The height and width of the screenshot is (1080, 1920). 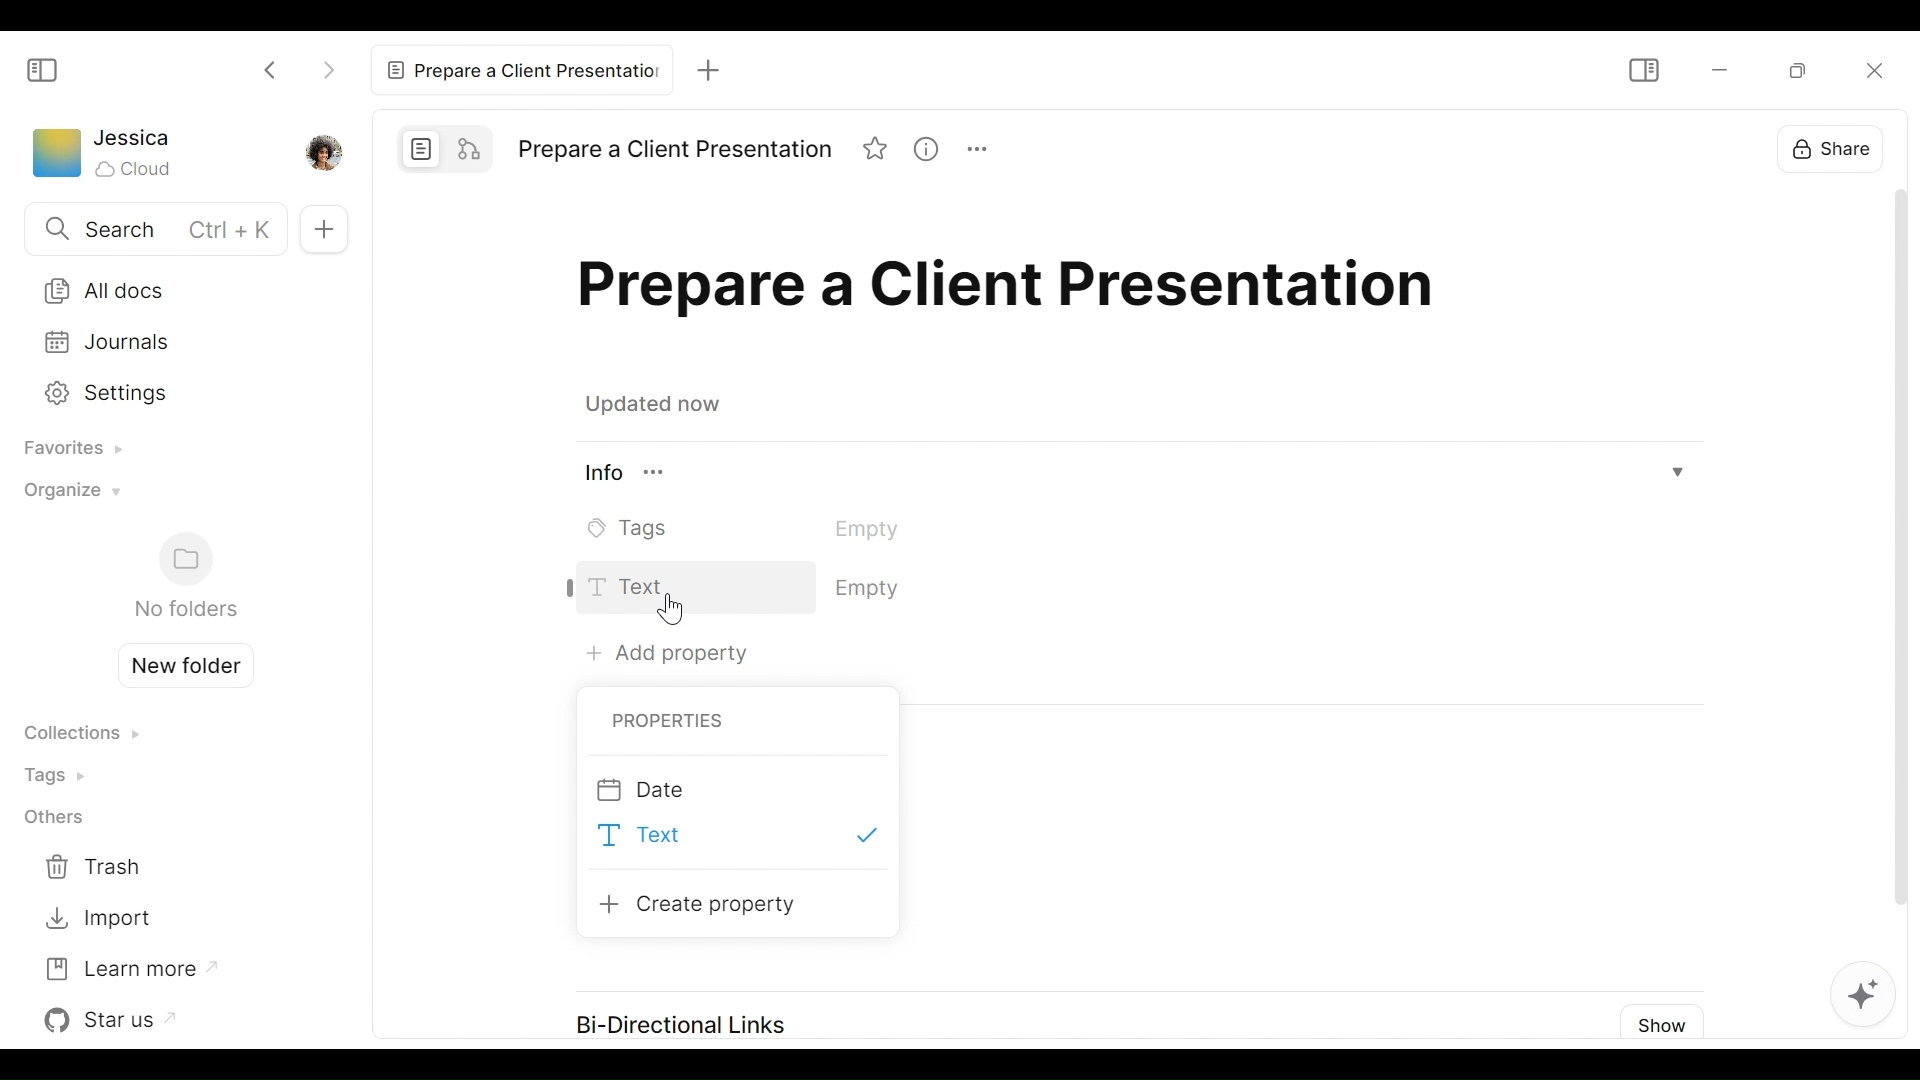 What do you see at coordinates (1796, 154) in the screenshot?
I see `Share` at bounding box center [1796, 154].